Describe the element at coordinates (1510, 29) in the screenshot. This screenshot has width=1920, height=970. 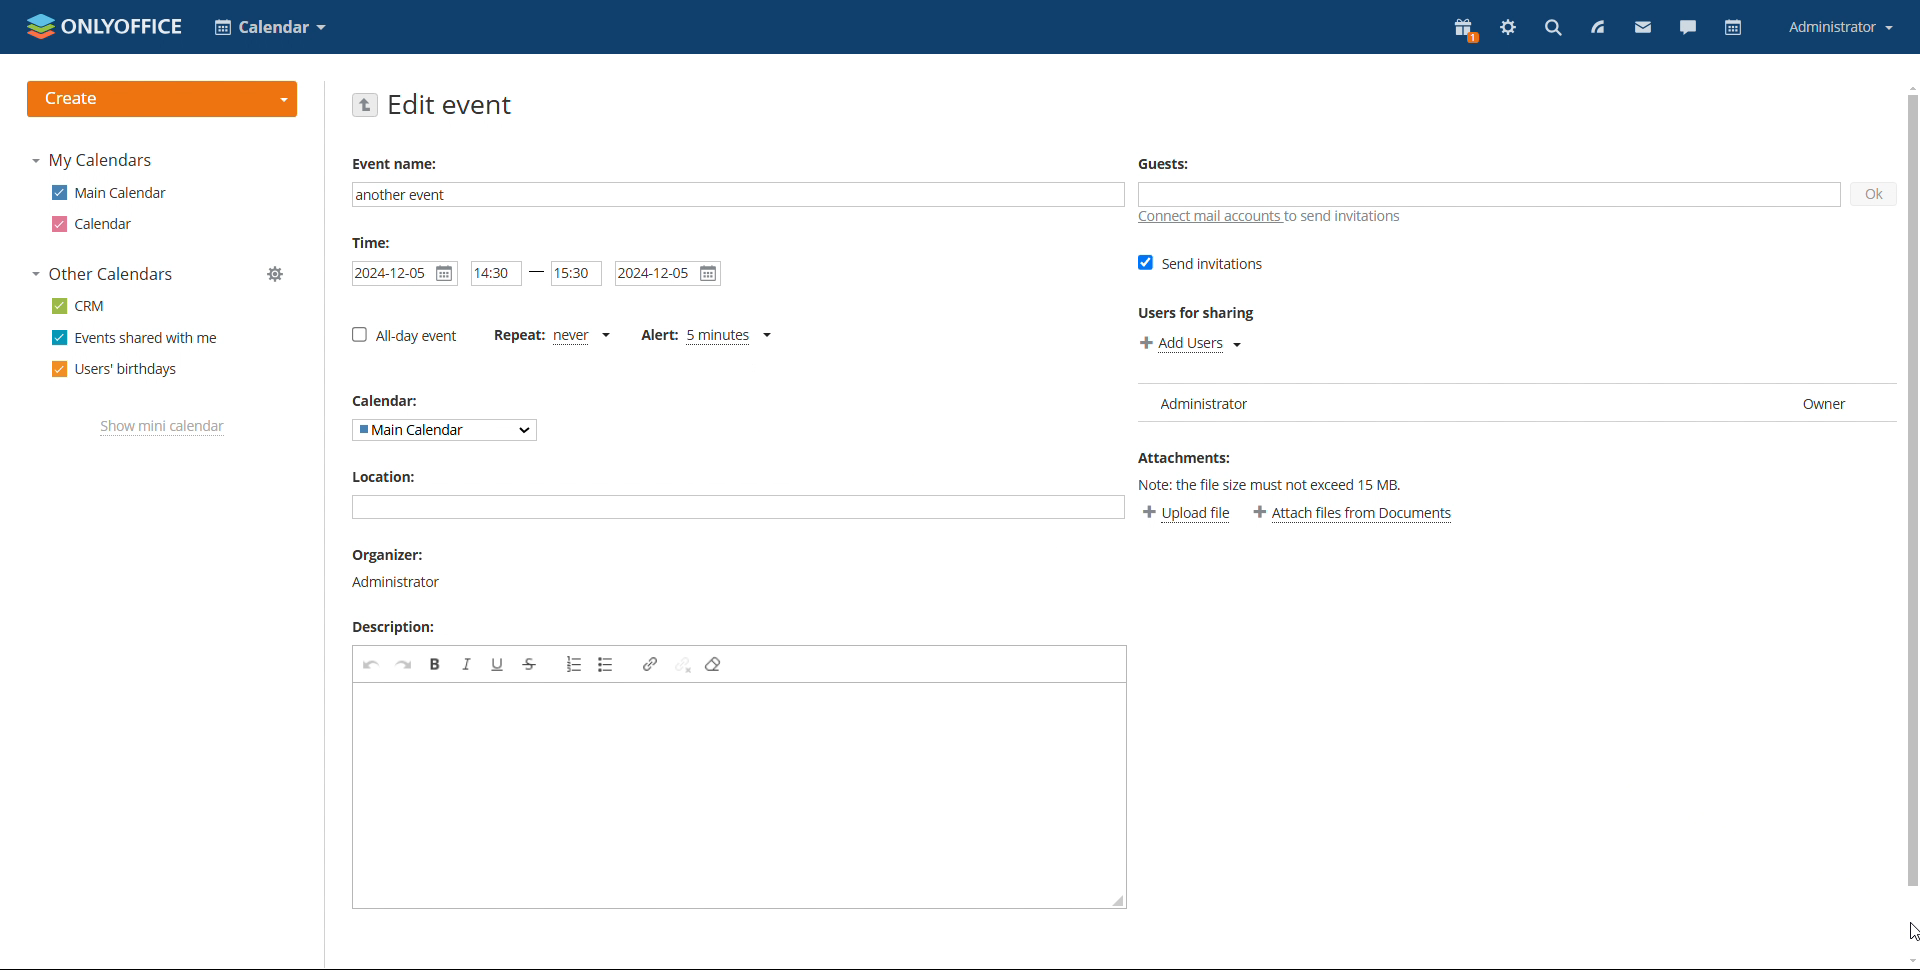
I see `settings` at that location.